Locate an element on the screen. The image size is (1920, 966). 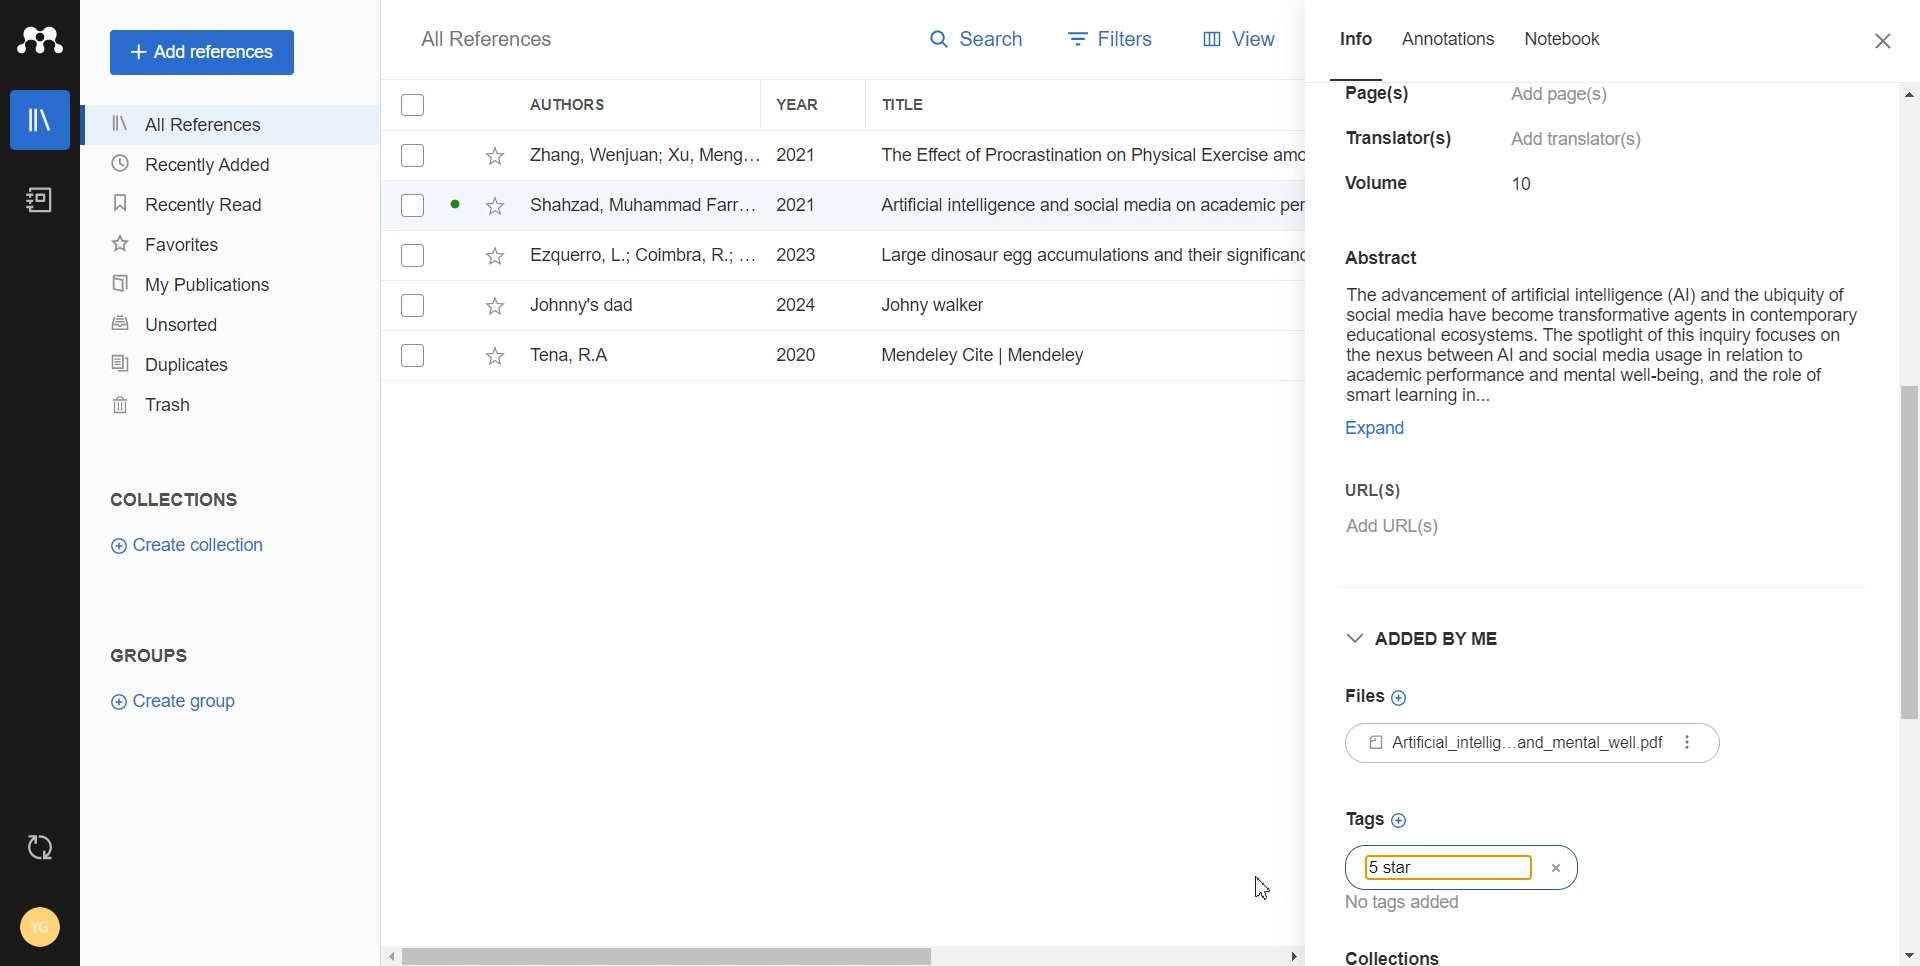
Recently Added is located at coordinates (227, 165).